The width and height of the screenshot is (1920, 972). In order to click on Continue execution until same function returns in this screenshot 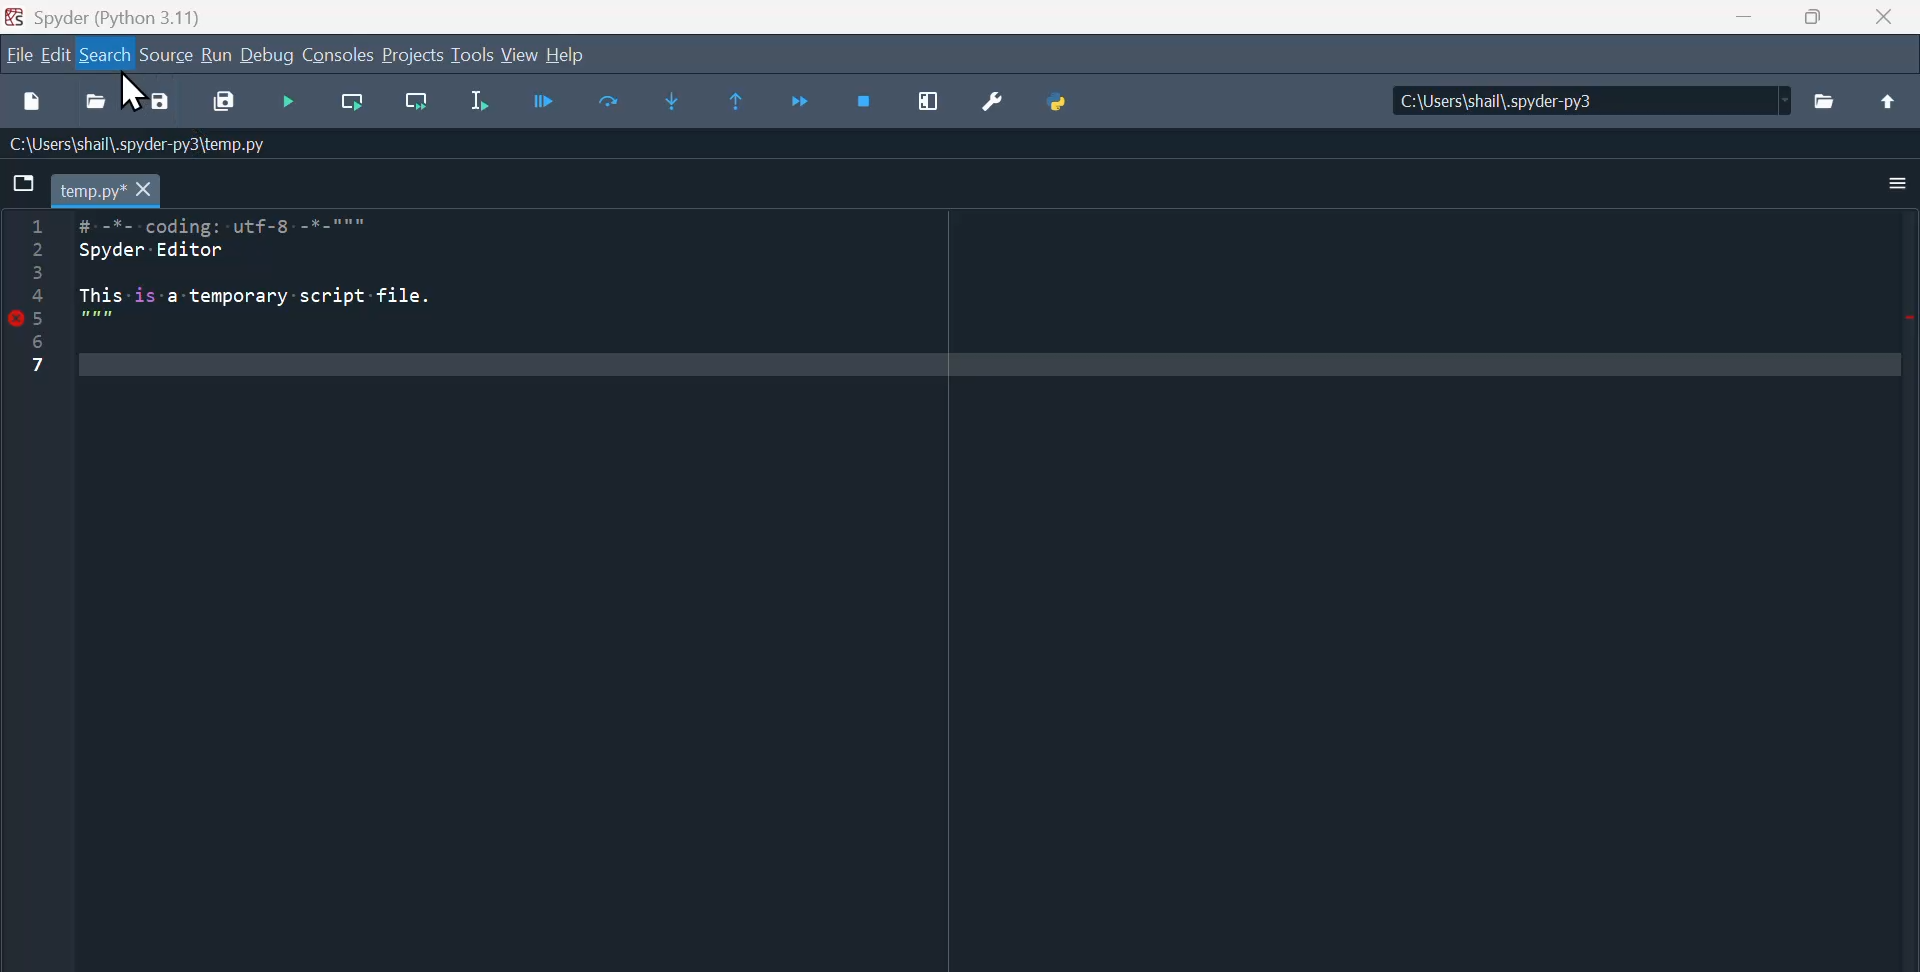, I will do `click(736, 103)`.